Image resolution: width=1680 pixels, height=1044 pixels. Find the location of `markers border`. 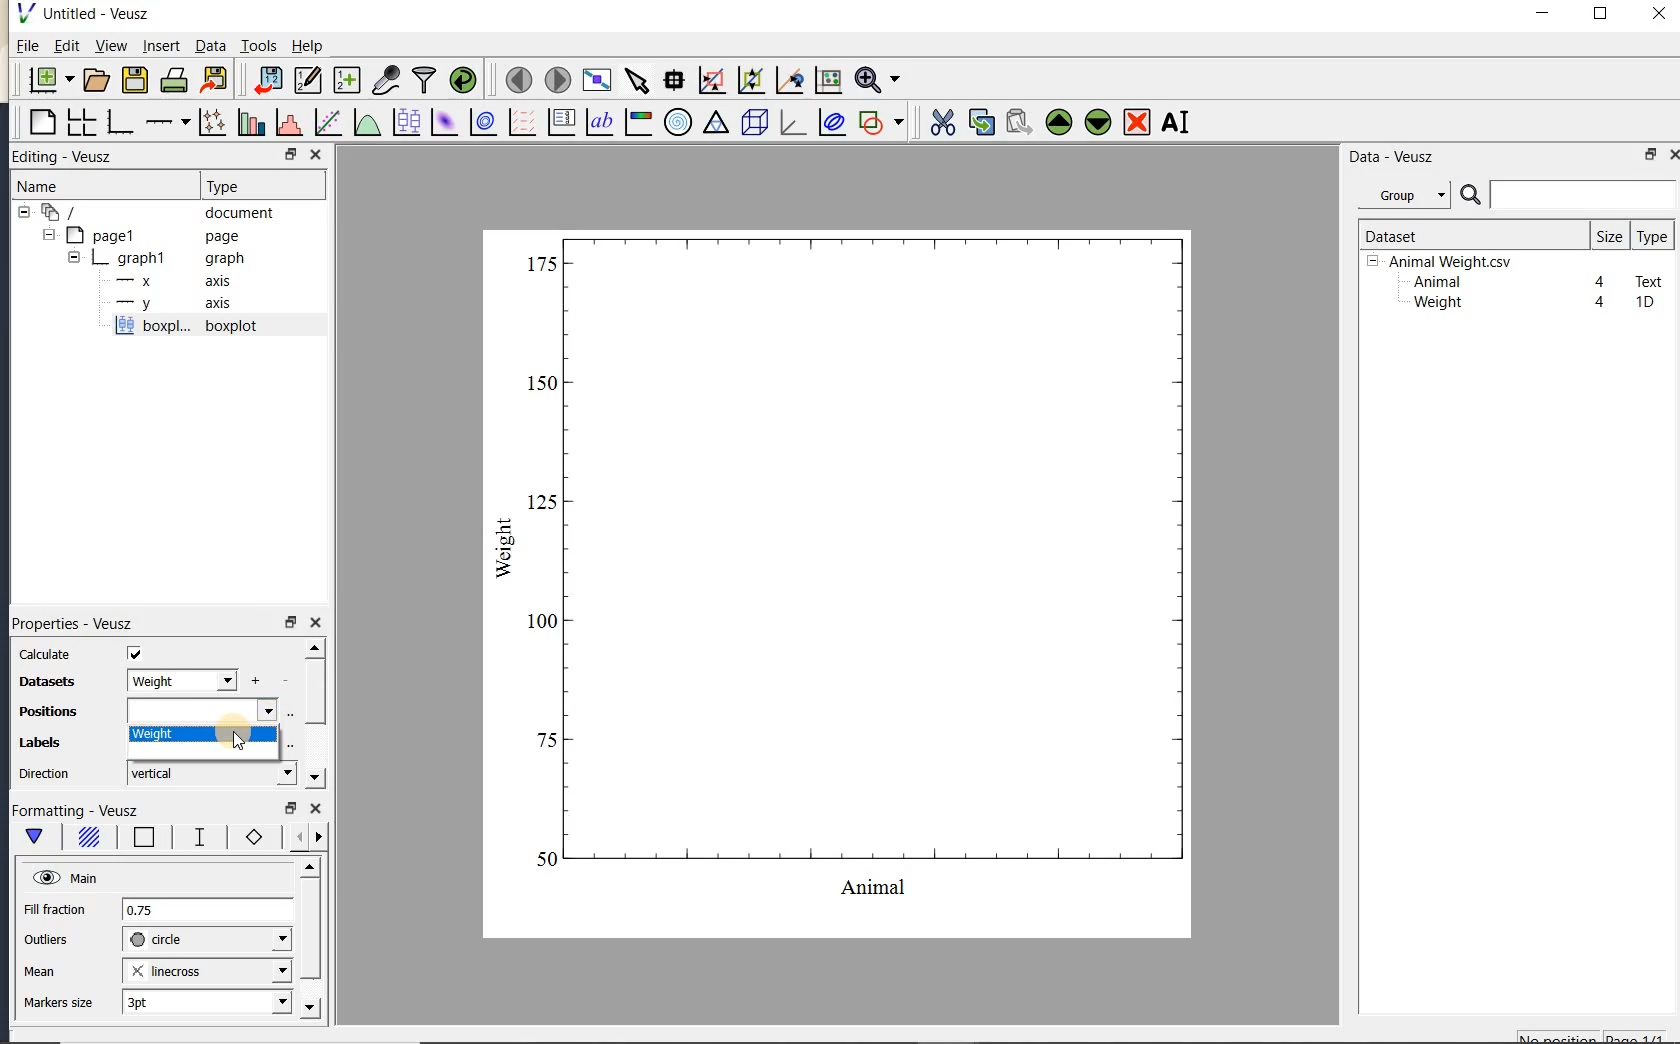

markers border is located at coordinates (250, 837).